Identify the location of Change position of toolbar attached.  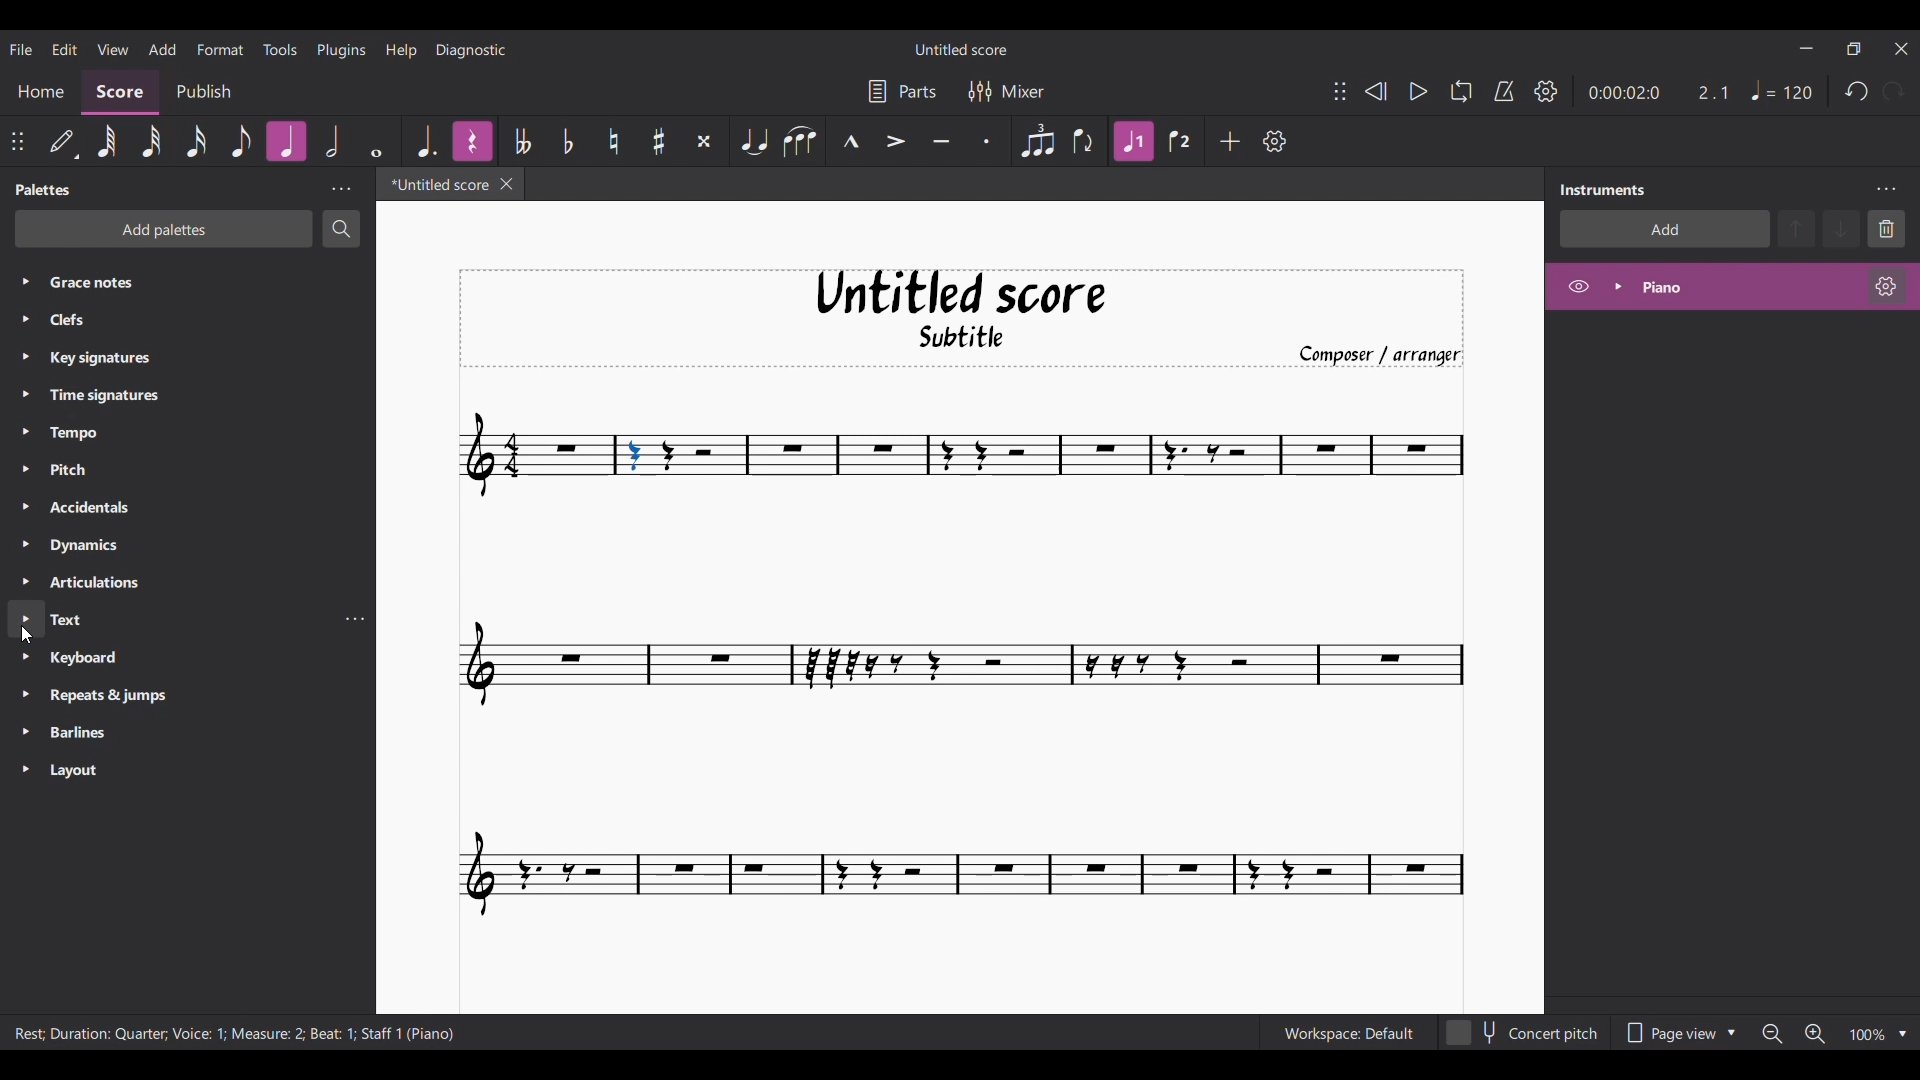
(1340, 91).